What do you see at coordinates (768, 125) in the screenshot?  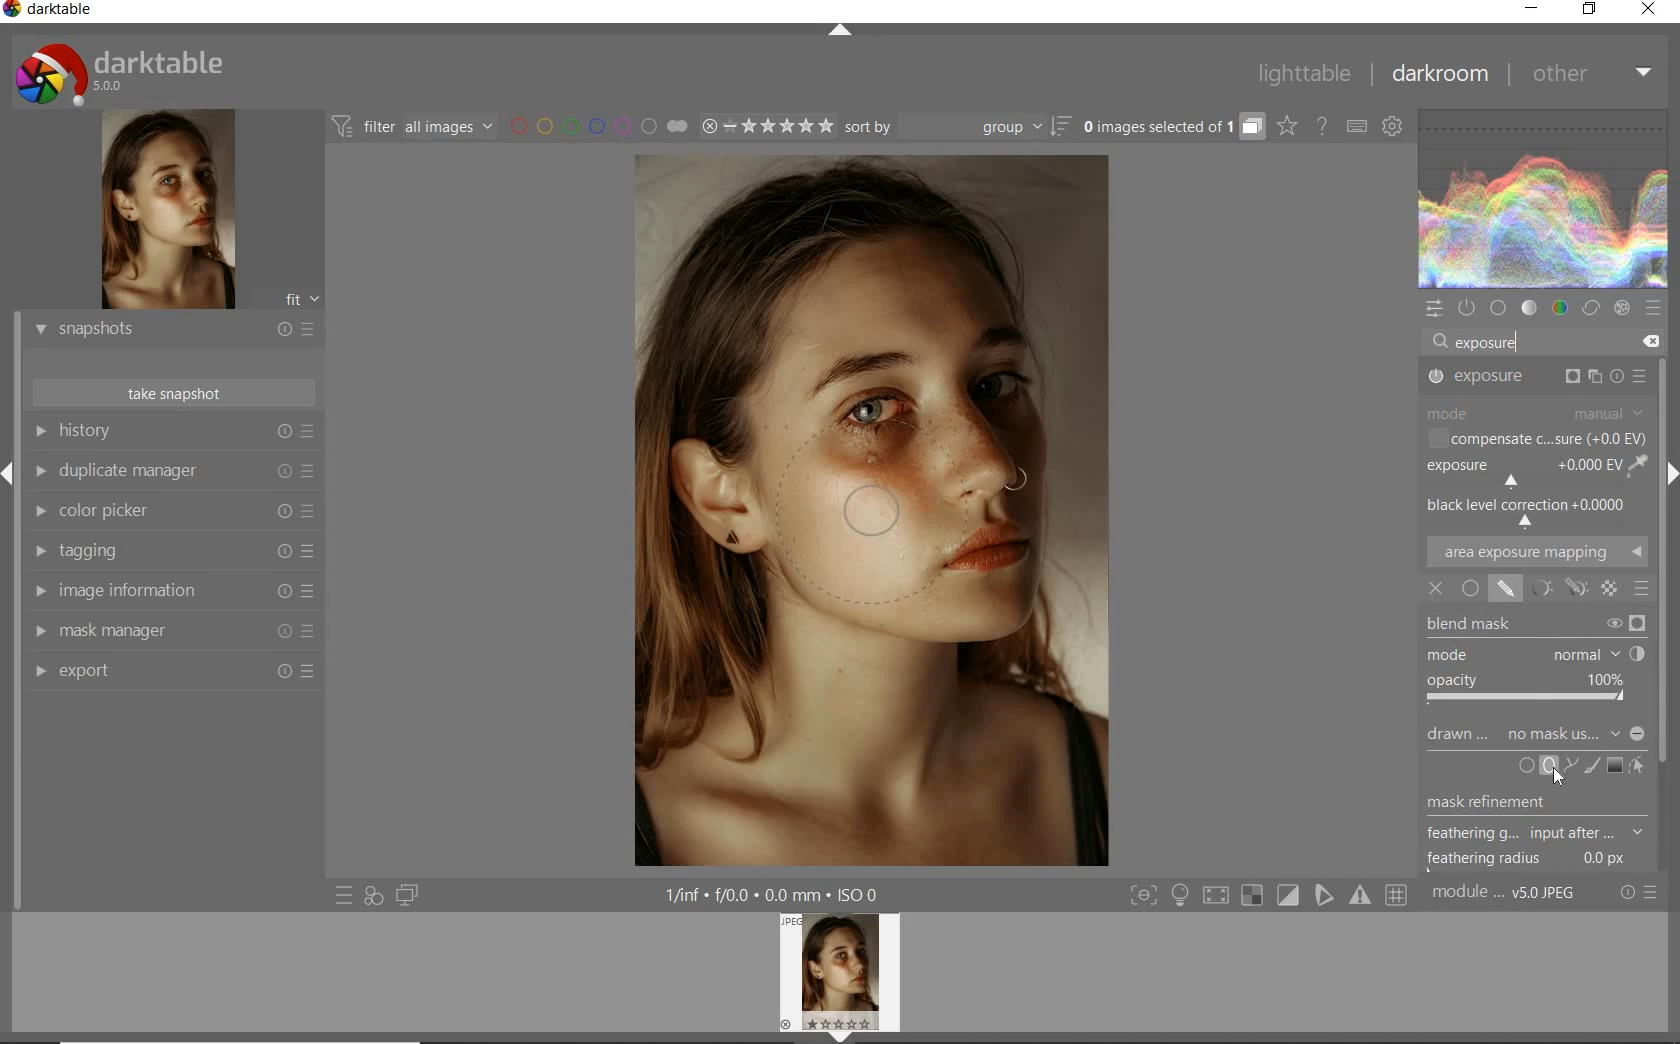 I see `range rating of selected images` at bounding box center [768, 125].